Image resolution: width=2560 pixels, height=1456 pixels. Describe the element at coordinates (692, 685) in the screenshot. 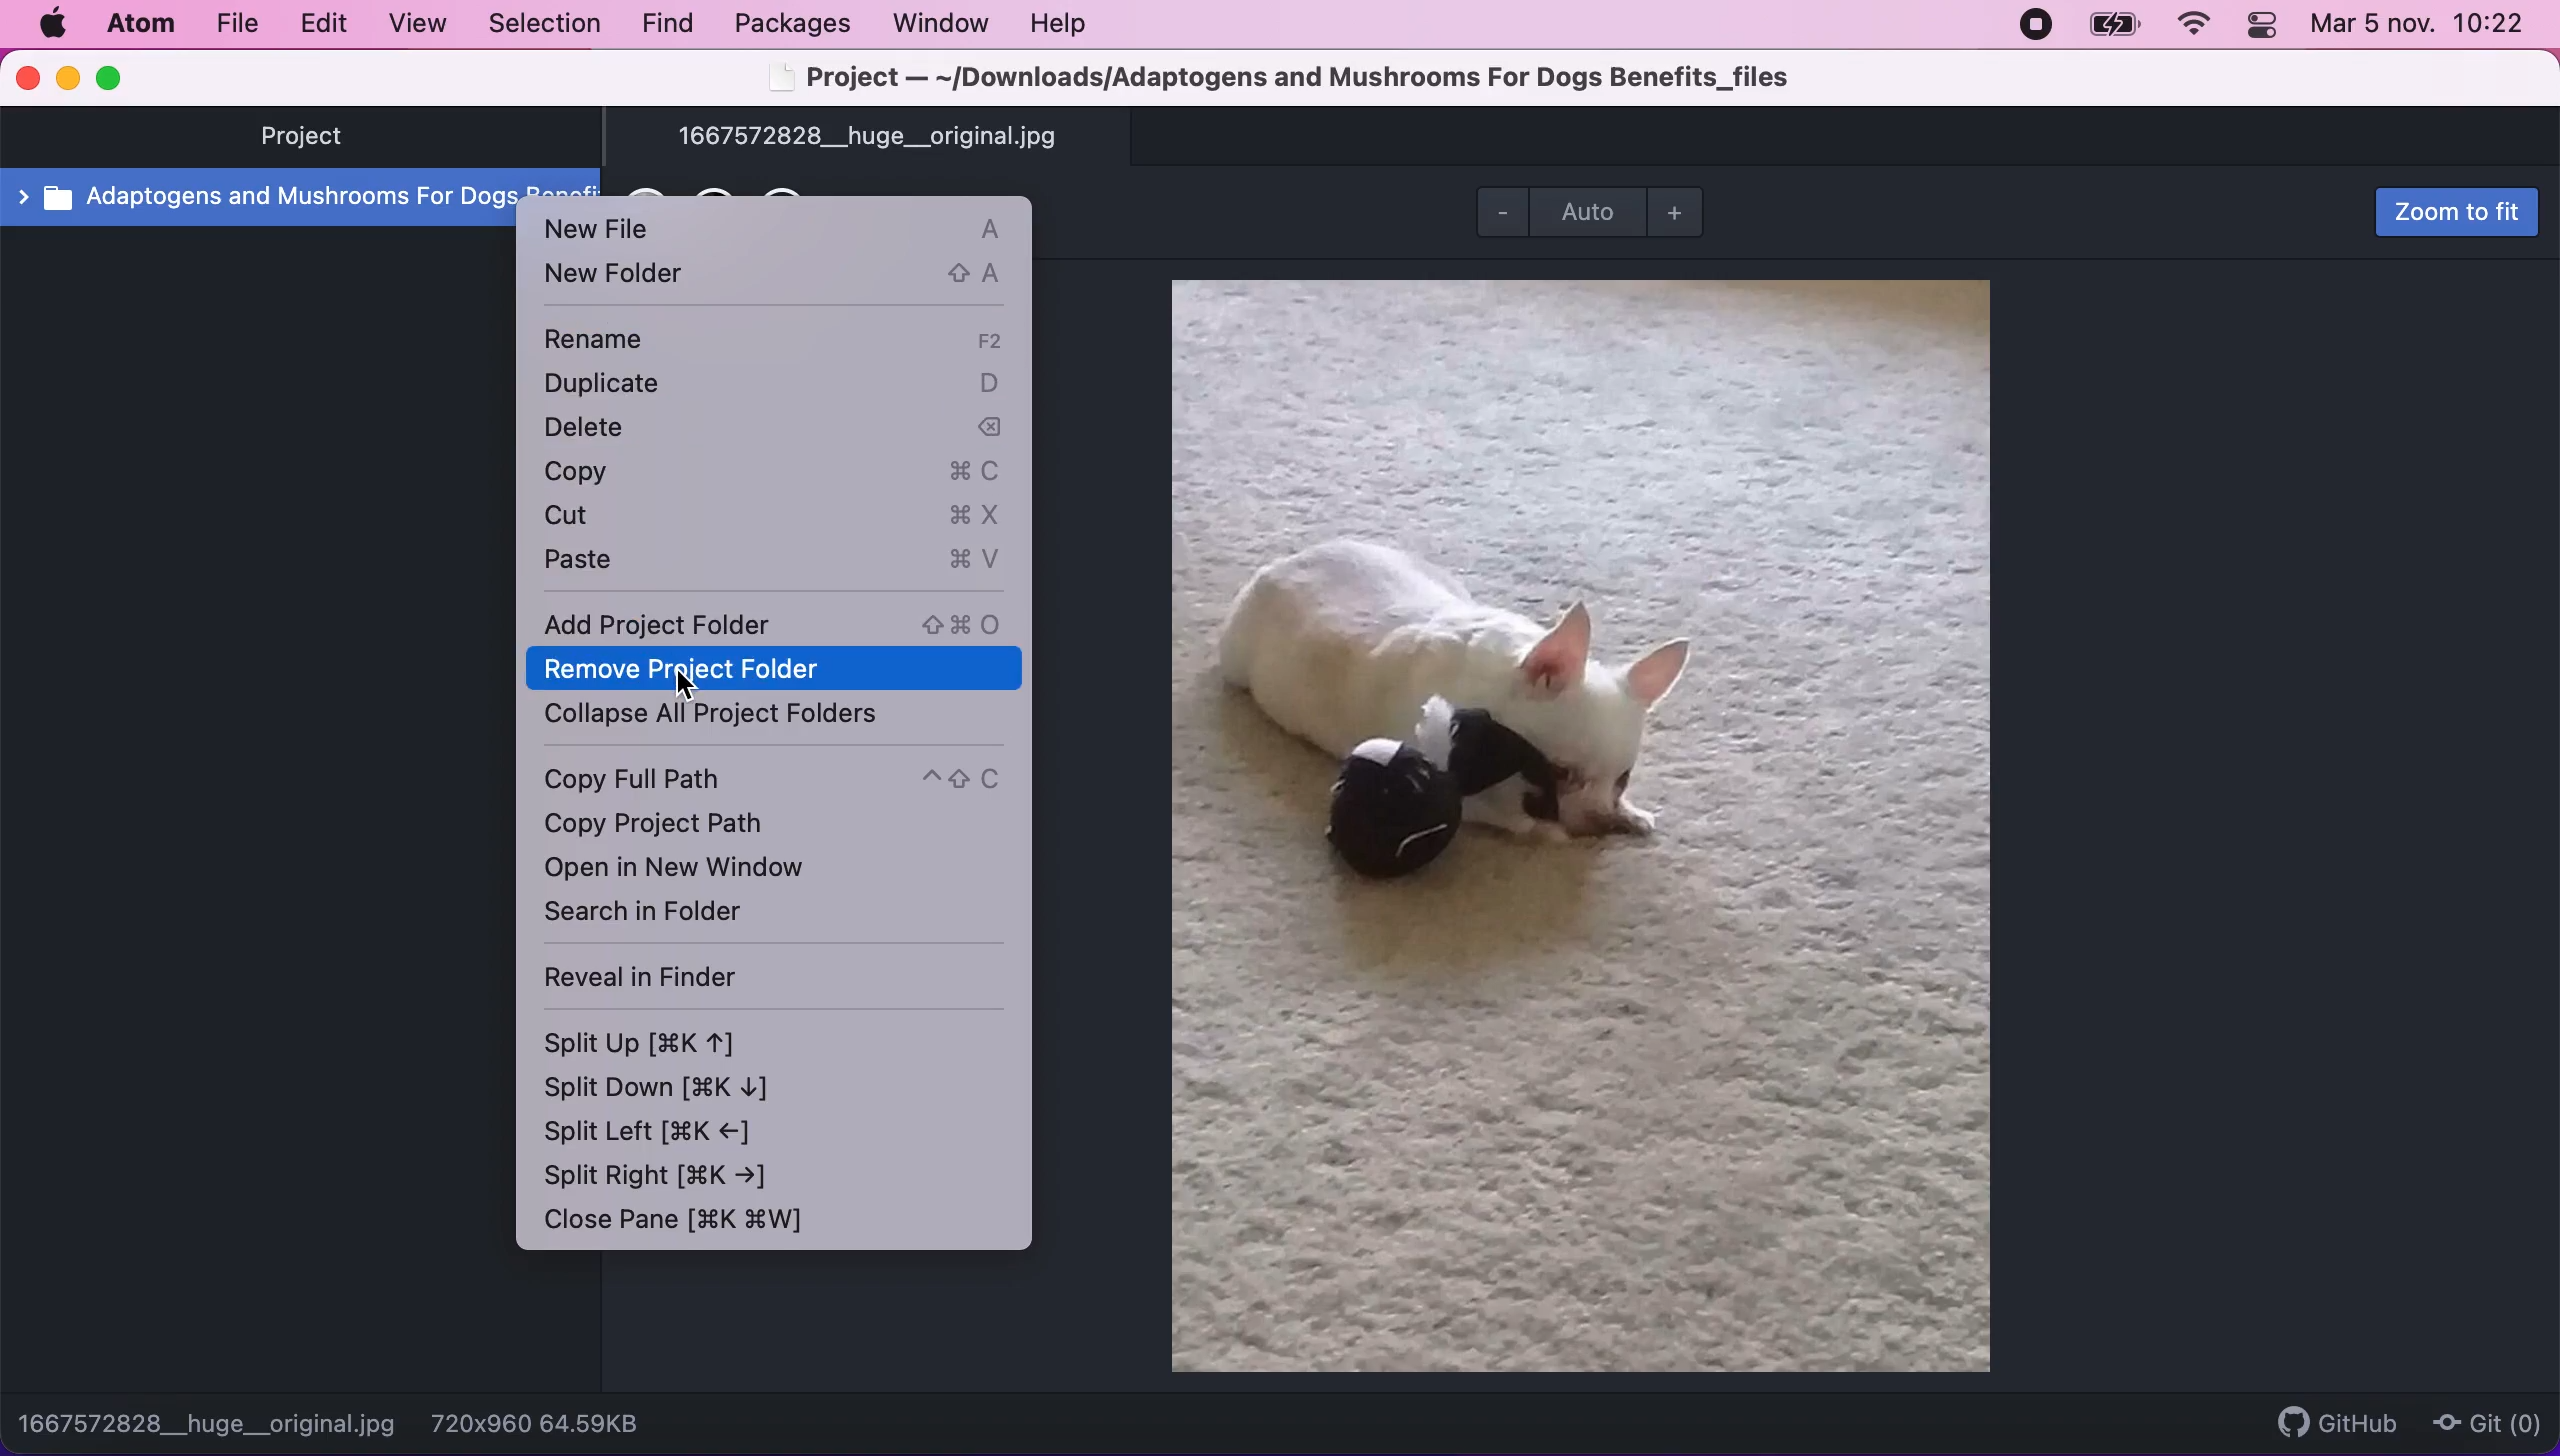

I see `cursor` at that location.